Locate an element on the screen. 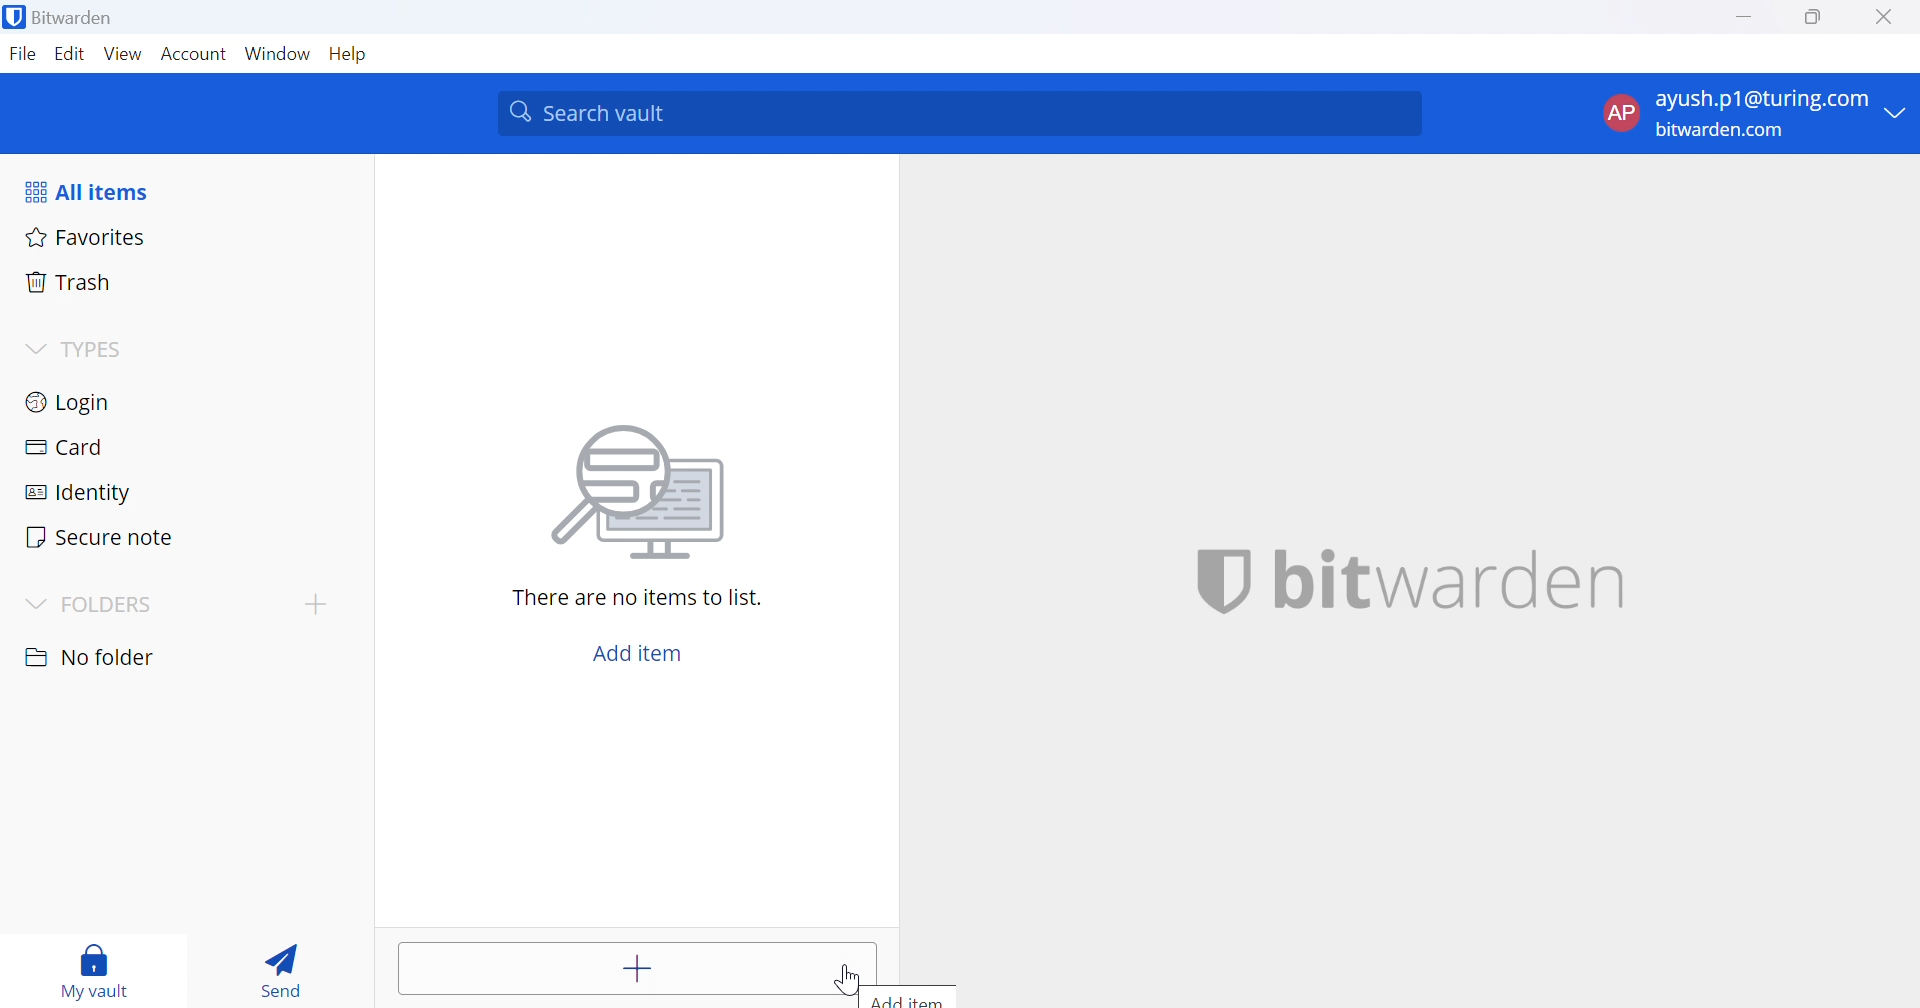 Image resolution: width=1920 pixels, height=1008 pixels. Add item is located at coordinates (614, 968).